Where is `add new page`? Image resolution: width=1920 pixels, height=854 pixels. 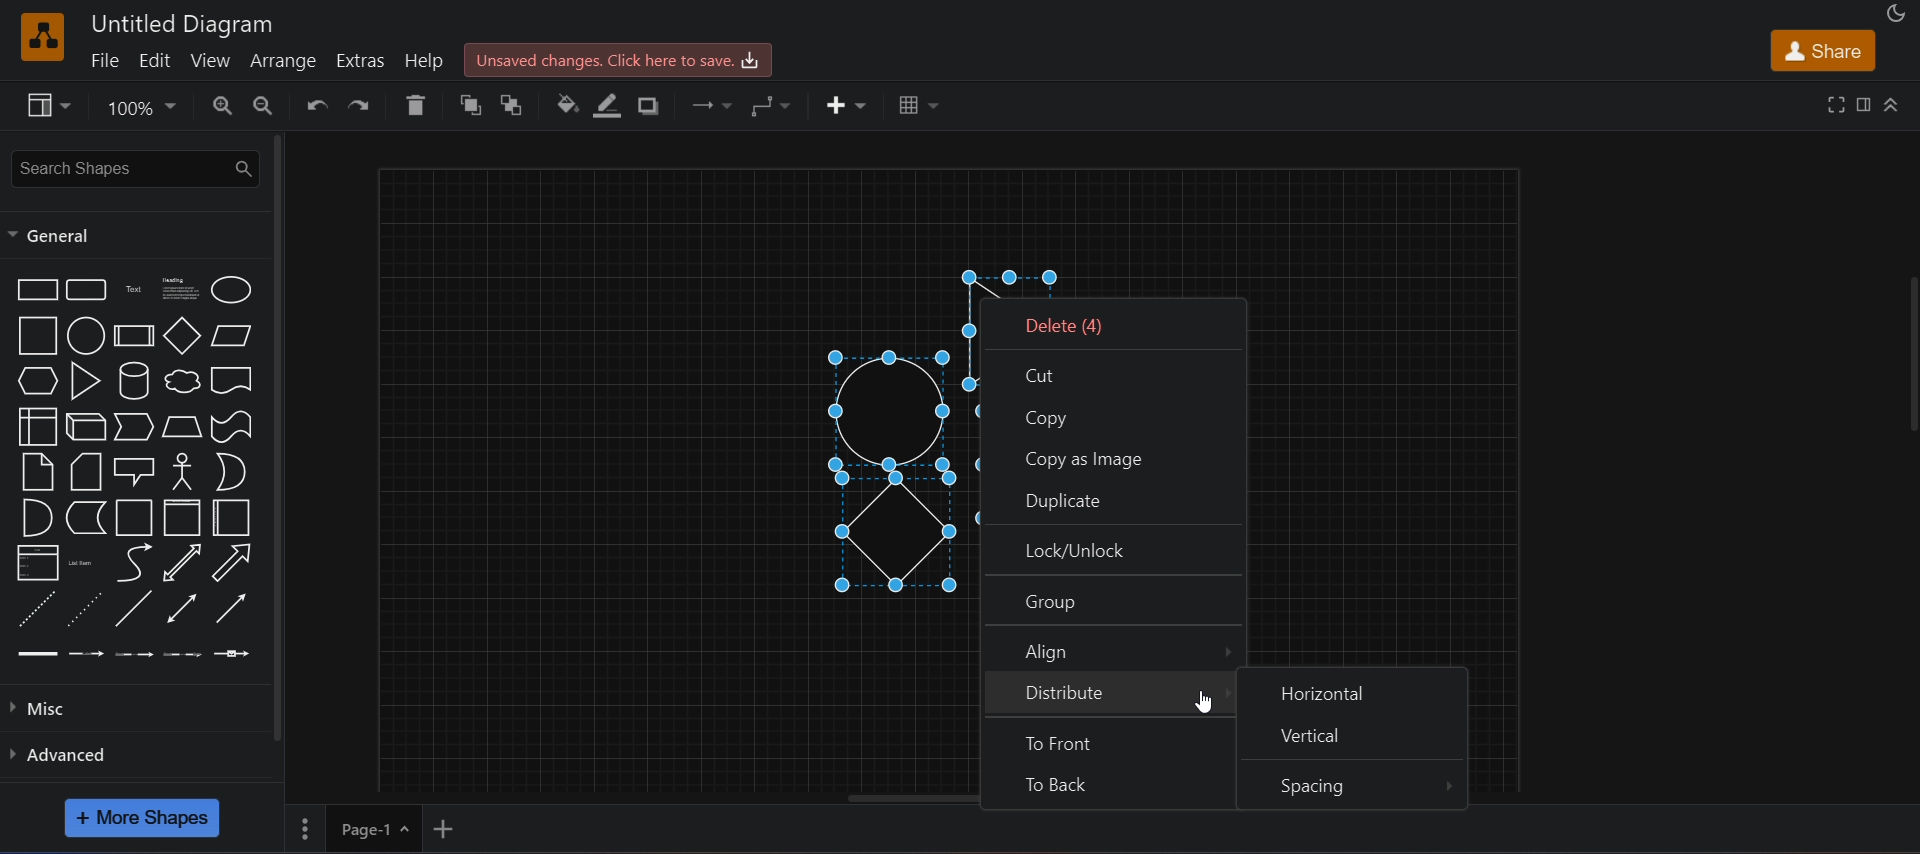
add new page is located at coordinates (458, 827).